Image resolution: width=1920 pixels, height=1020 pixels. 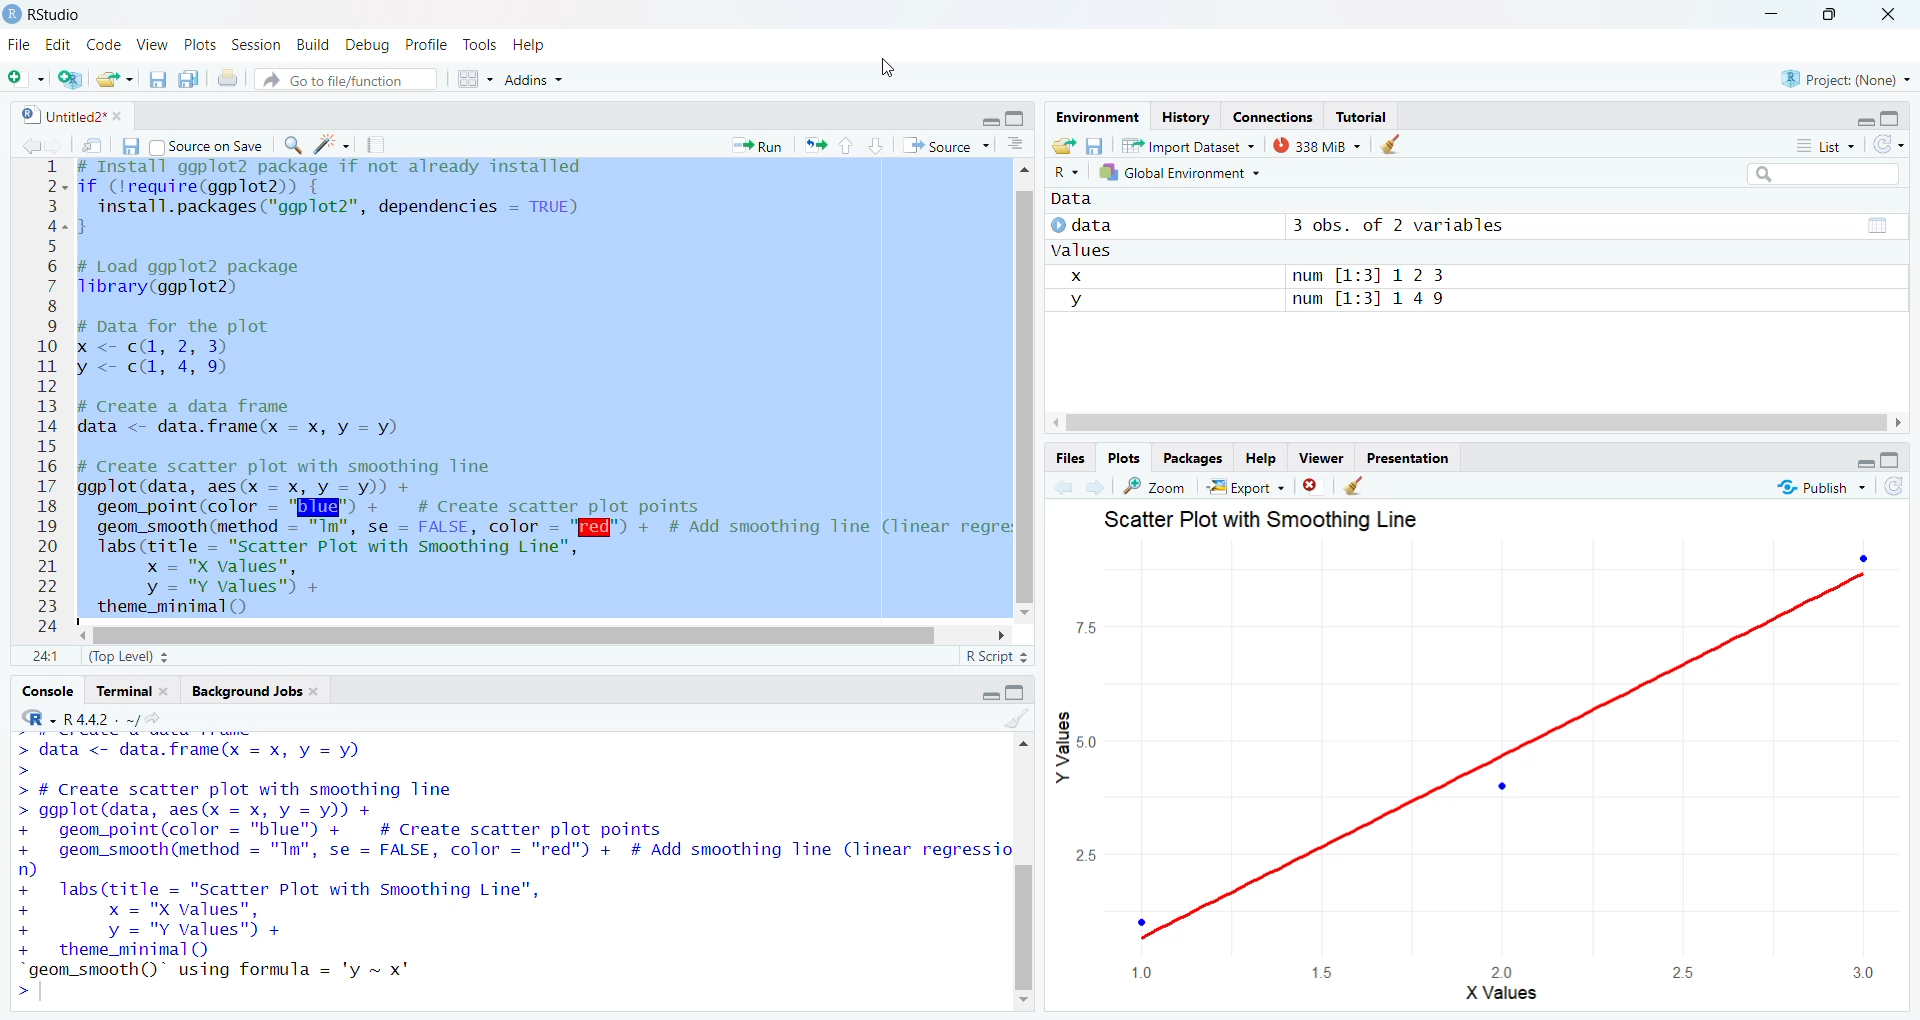 What do you see at coordinates (1124, 457) in the screenshot?
I see `Plots` at bounding box center [1124, 457].